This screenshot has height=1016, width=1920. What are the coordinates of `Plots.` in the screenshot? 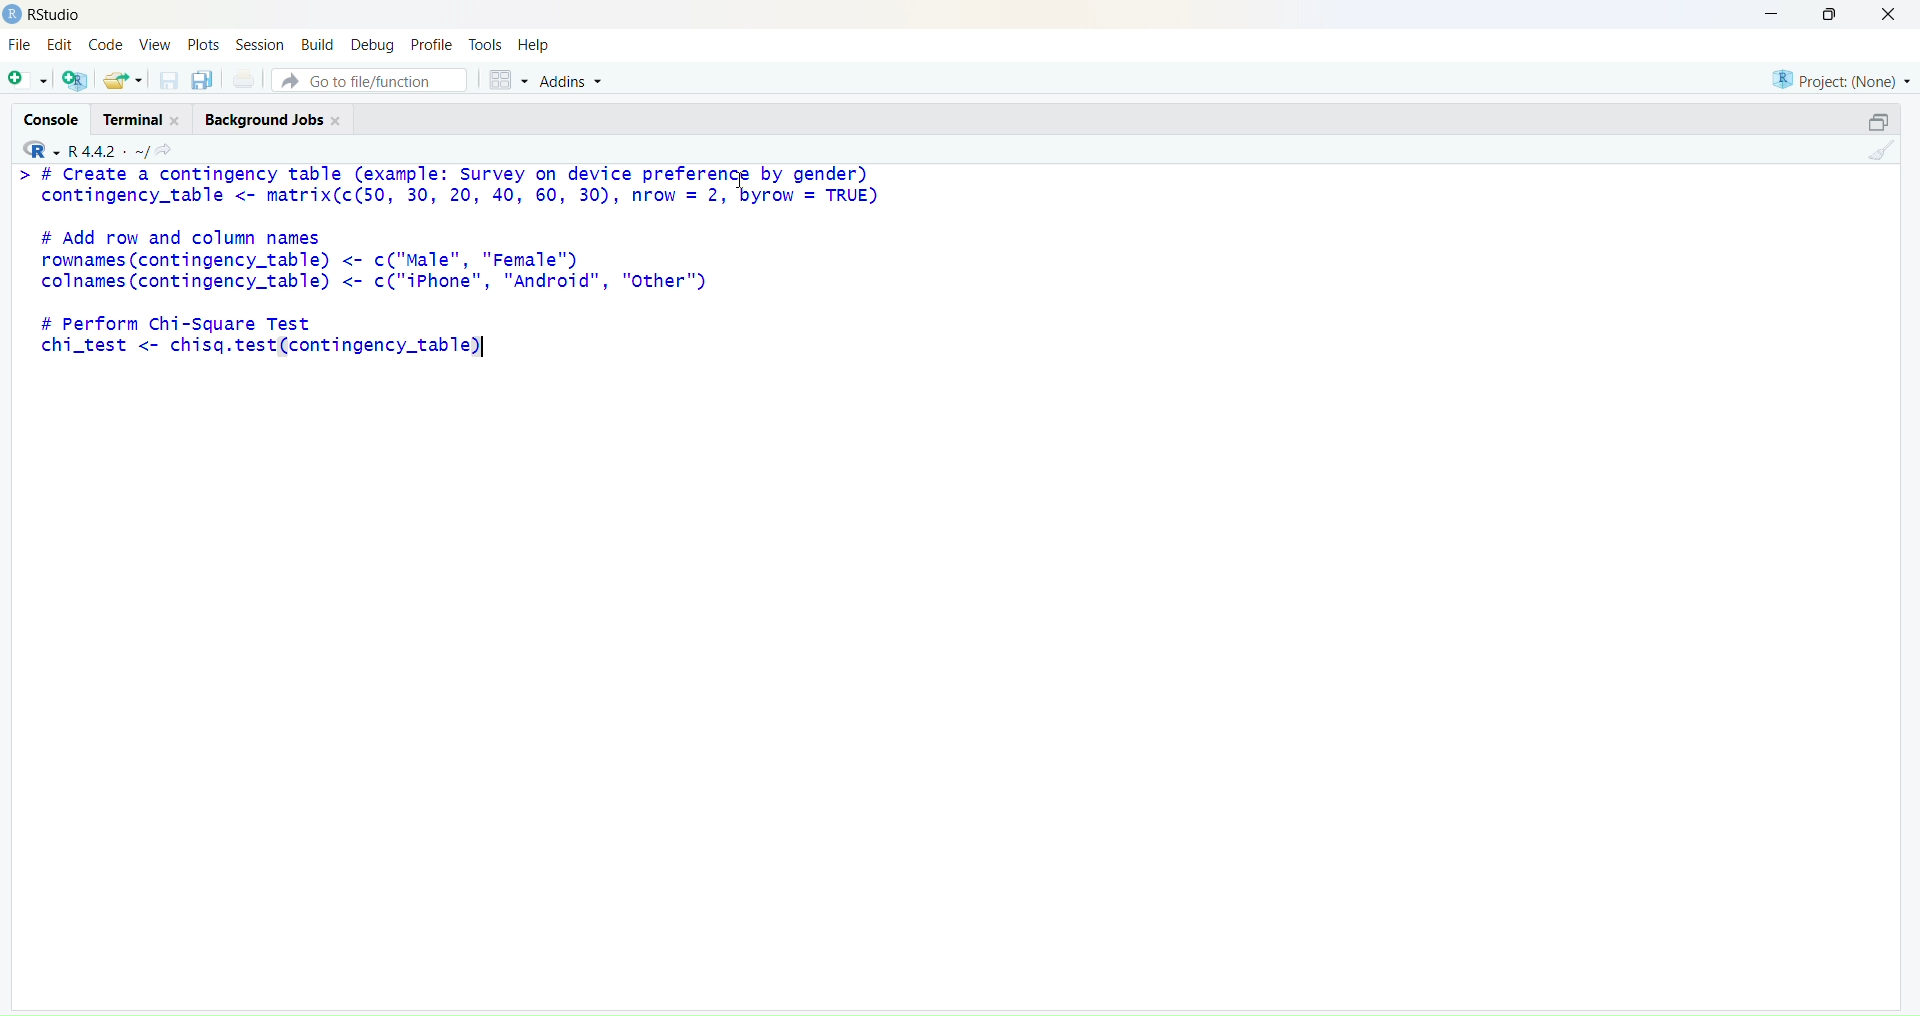 It's located at (204, 44).